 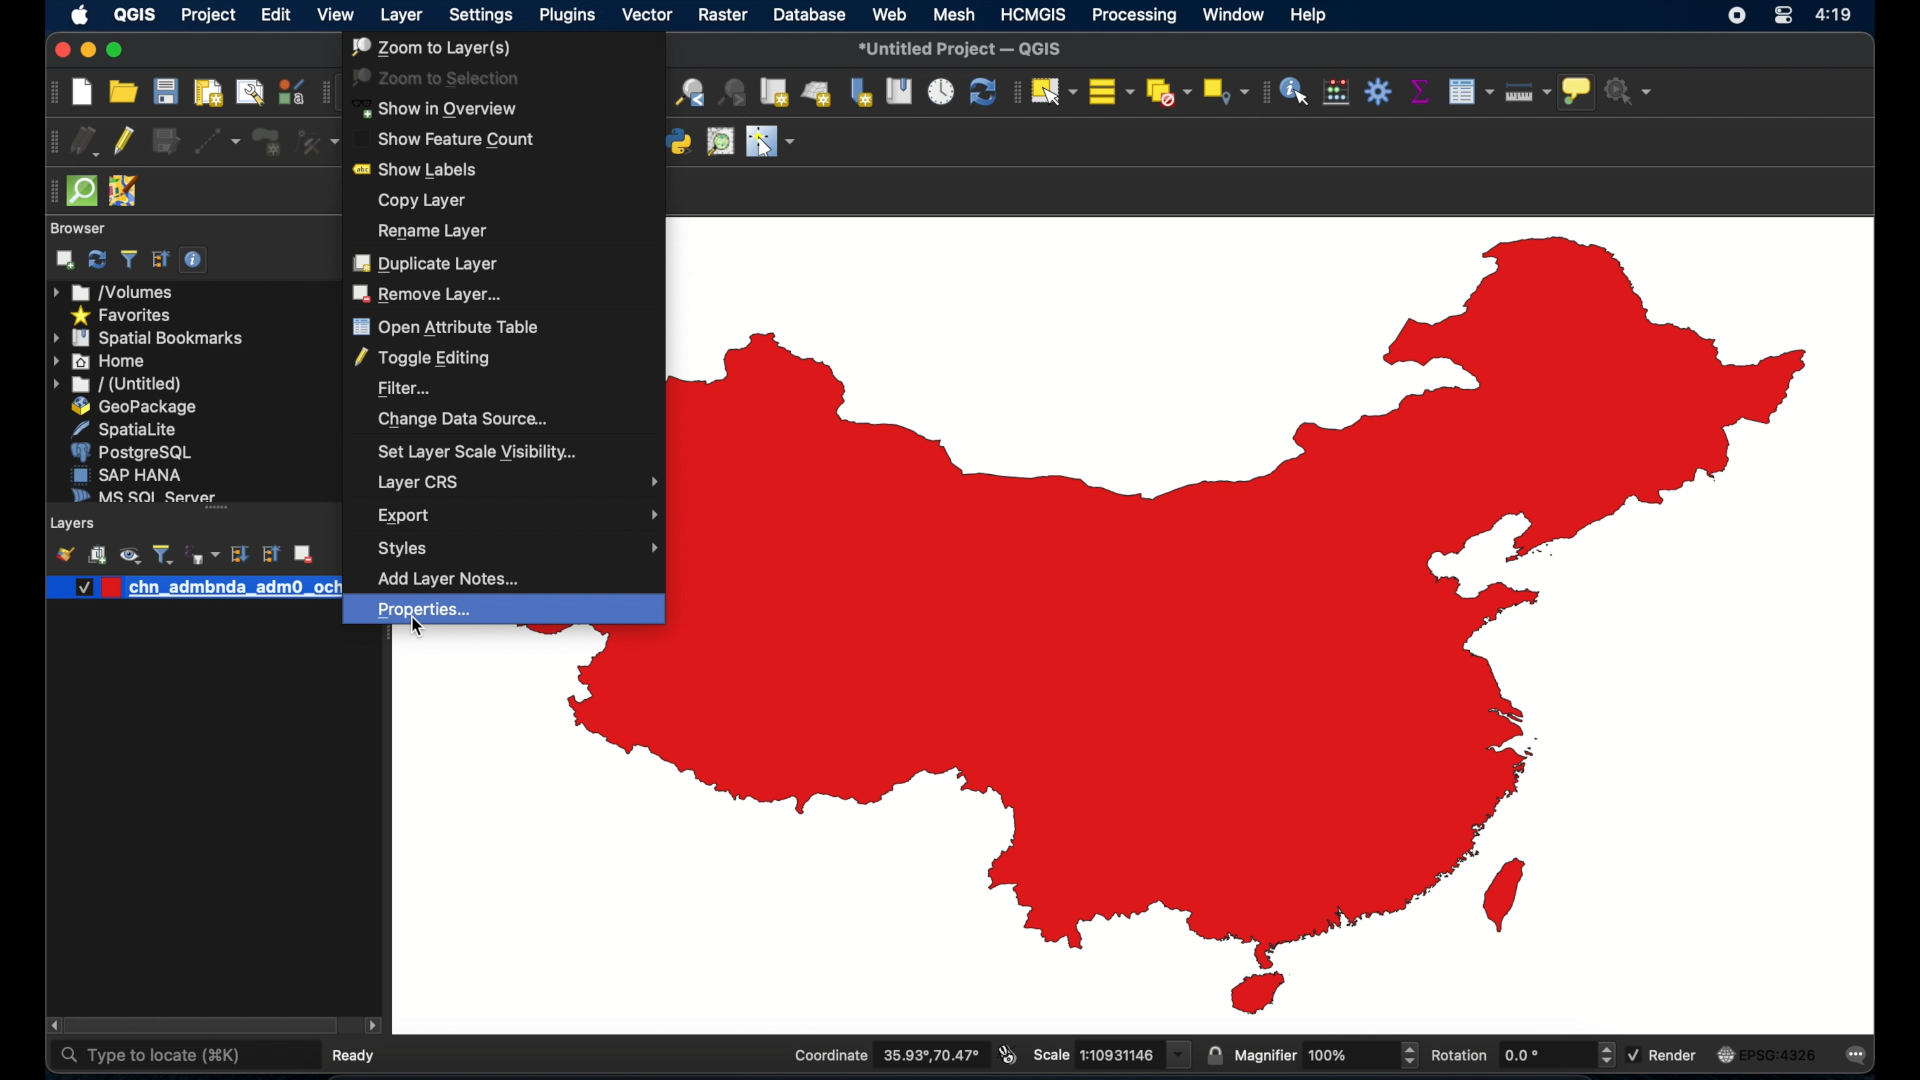 I want to click on export menu, so click(x=517, y=516).